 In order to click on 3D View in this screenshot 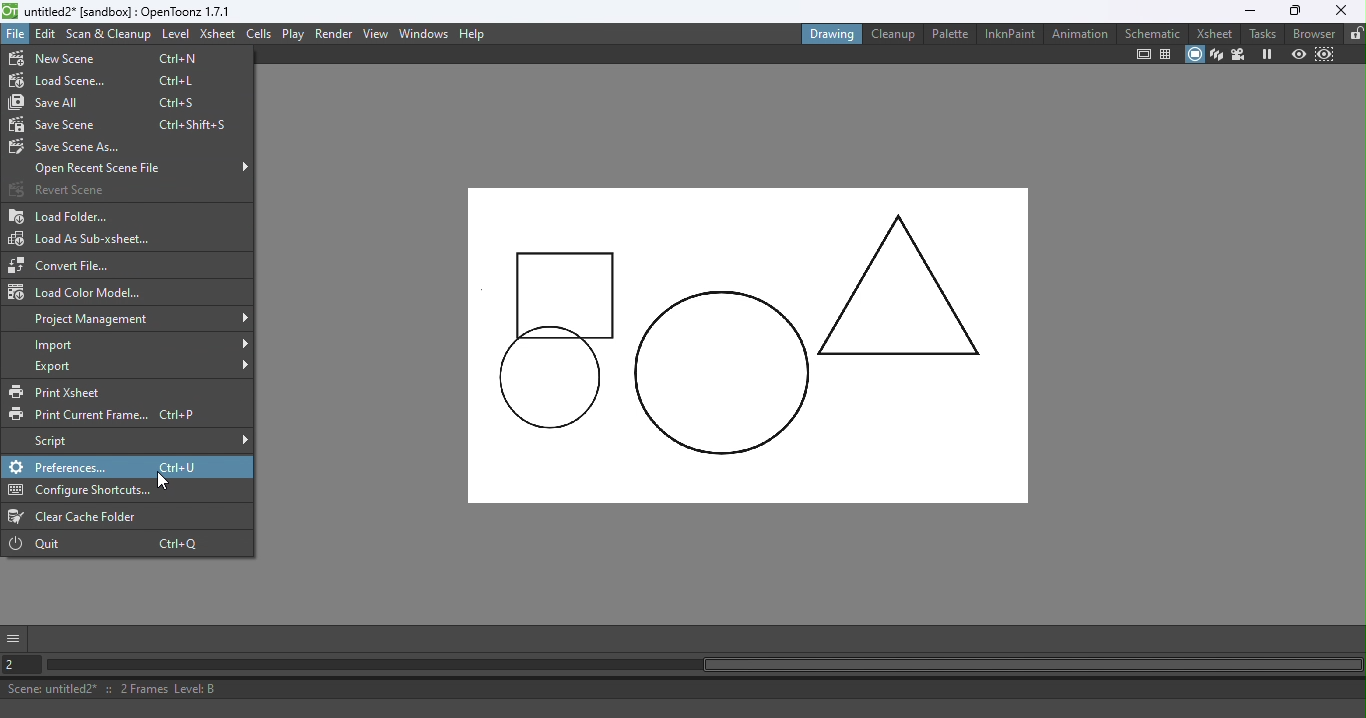, I will do `click(1215, 55)`.